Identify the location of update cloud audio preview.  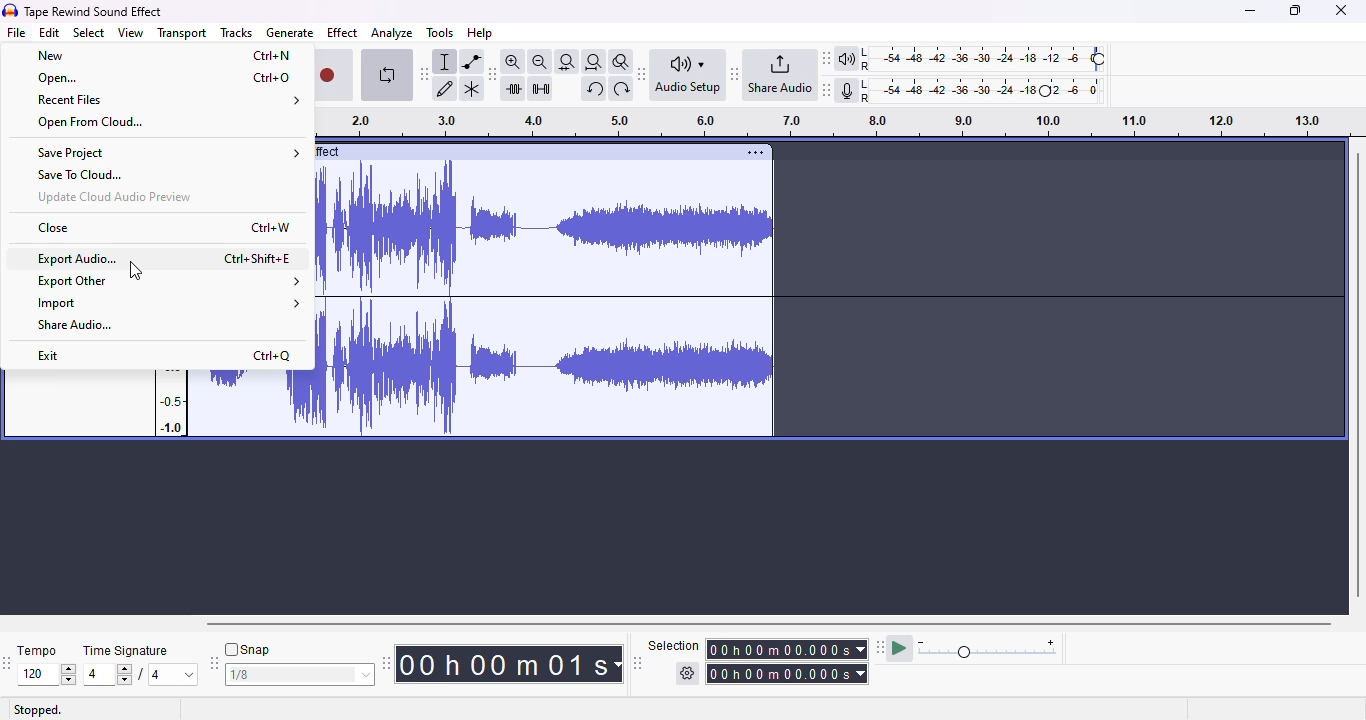
(114, 197).